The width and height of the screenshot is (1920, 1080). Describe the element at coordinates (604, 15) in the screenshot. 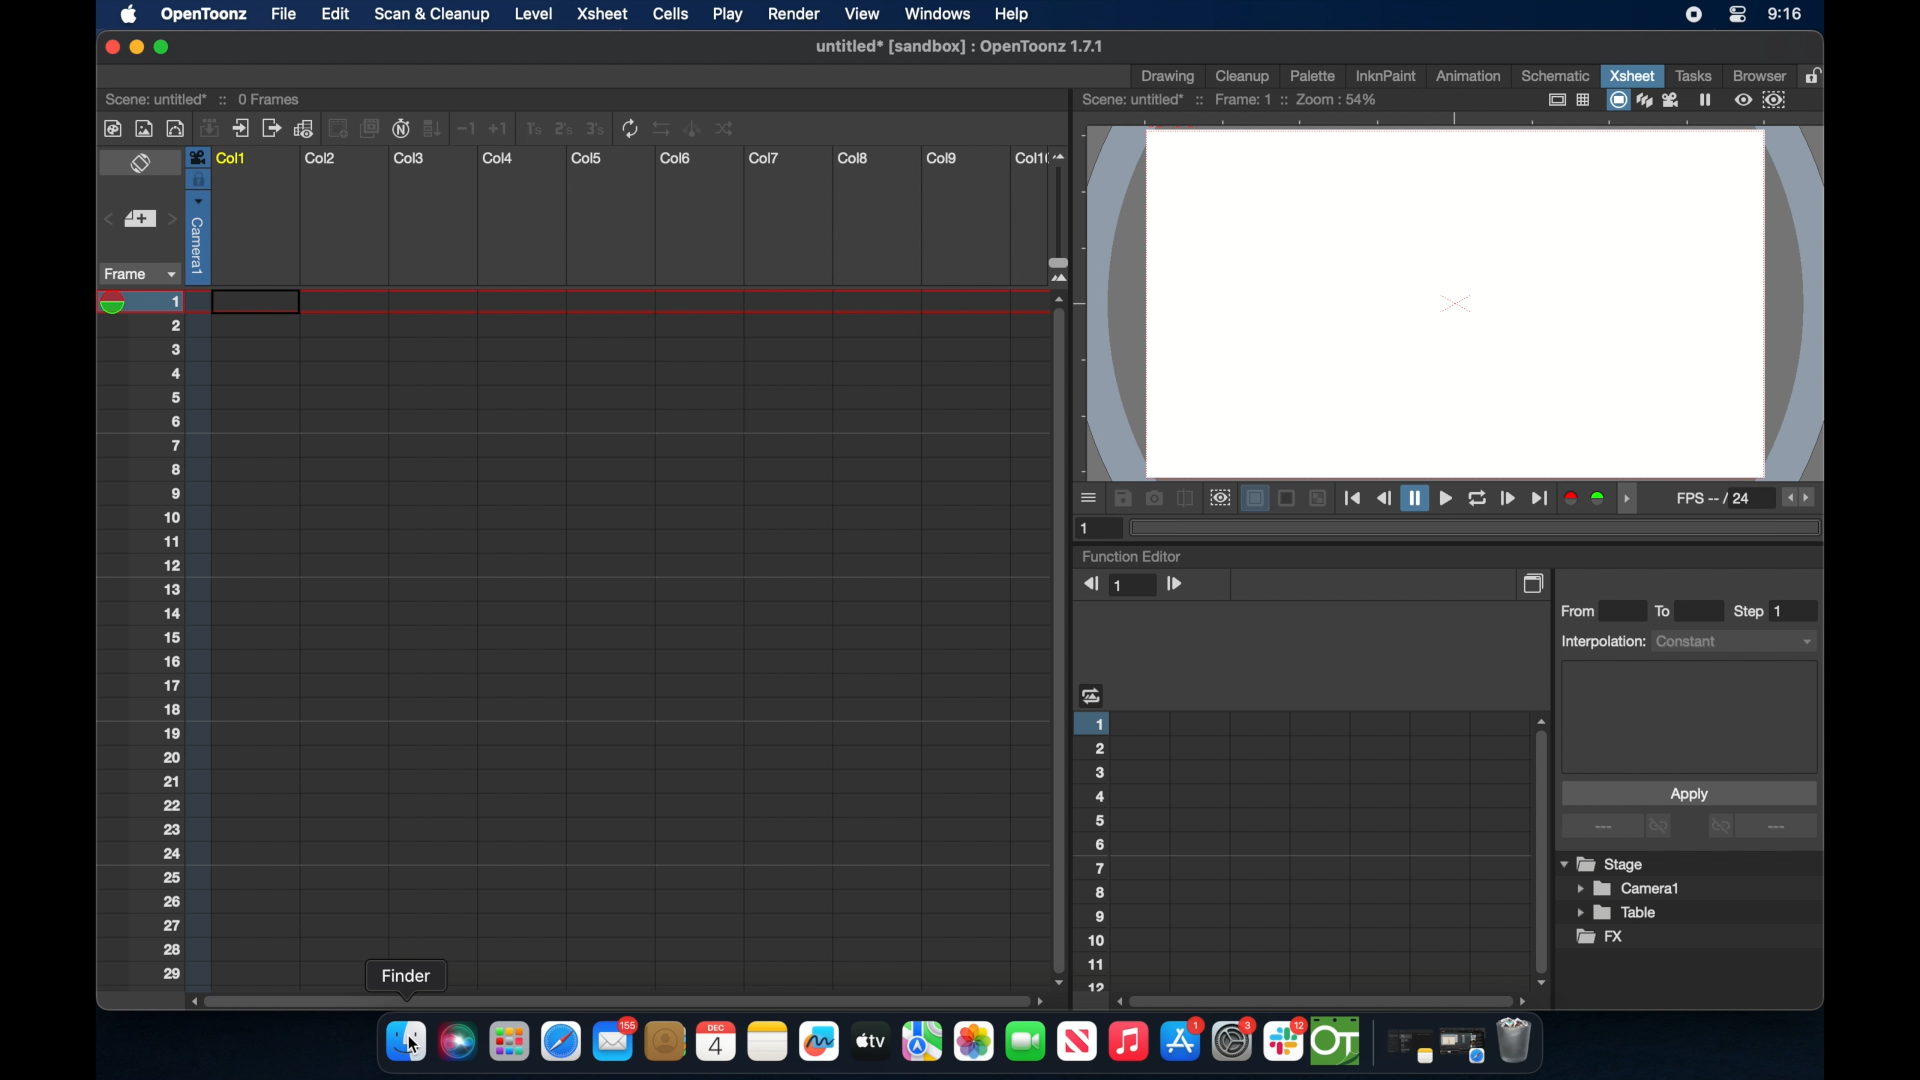

I see `xsheet` at that location.